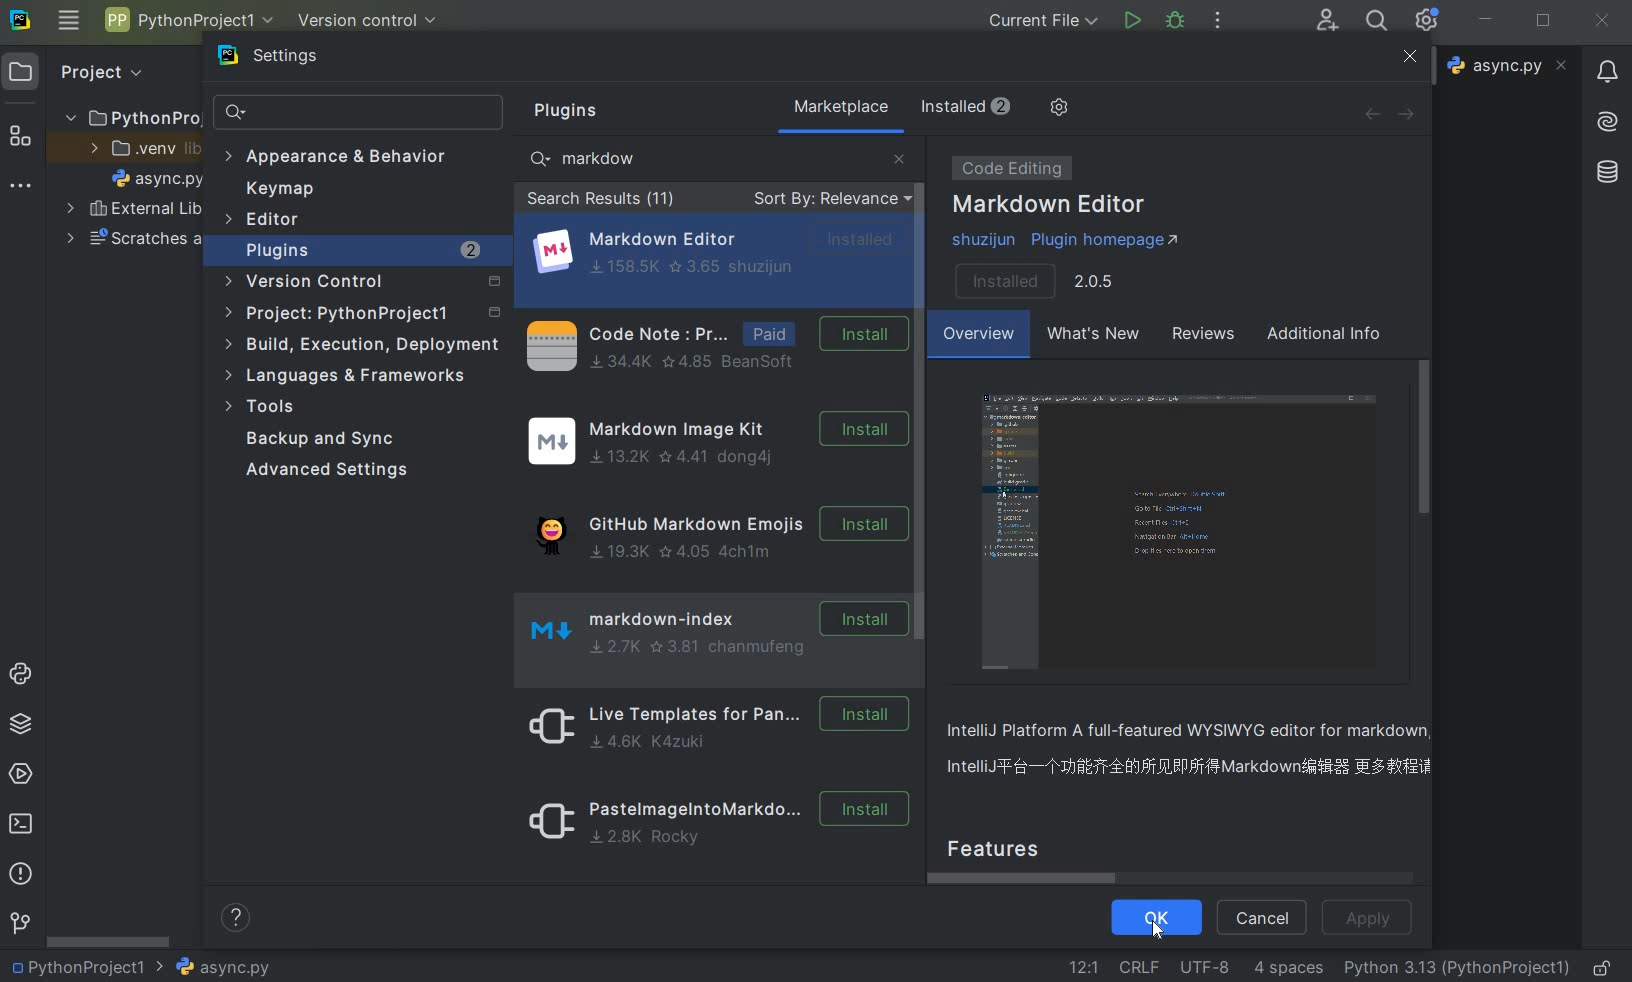 The image size is (1632, 982). I want to click on apply, so click(1371, 919).